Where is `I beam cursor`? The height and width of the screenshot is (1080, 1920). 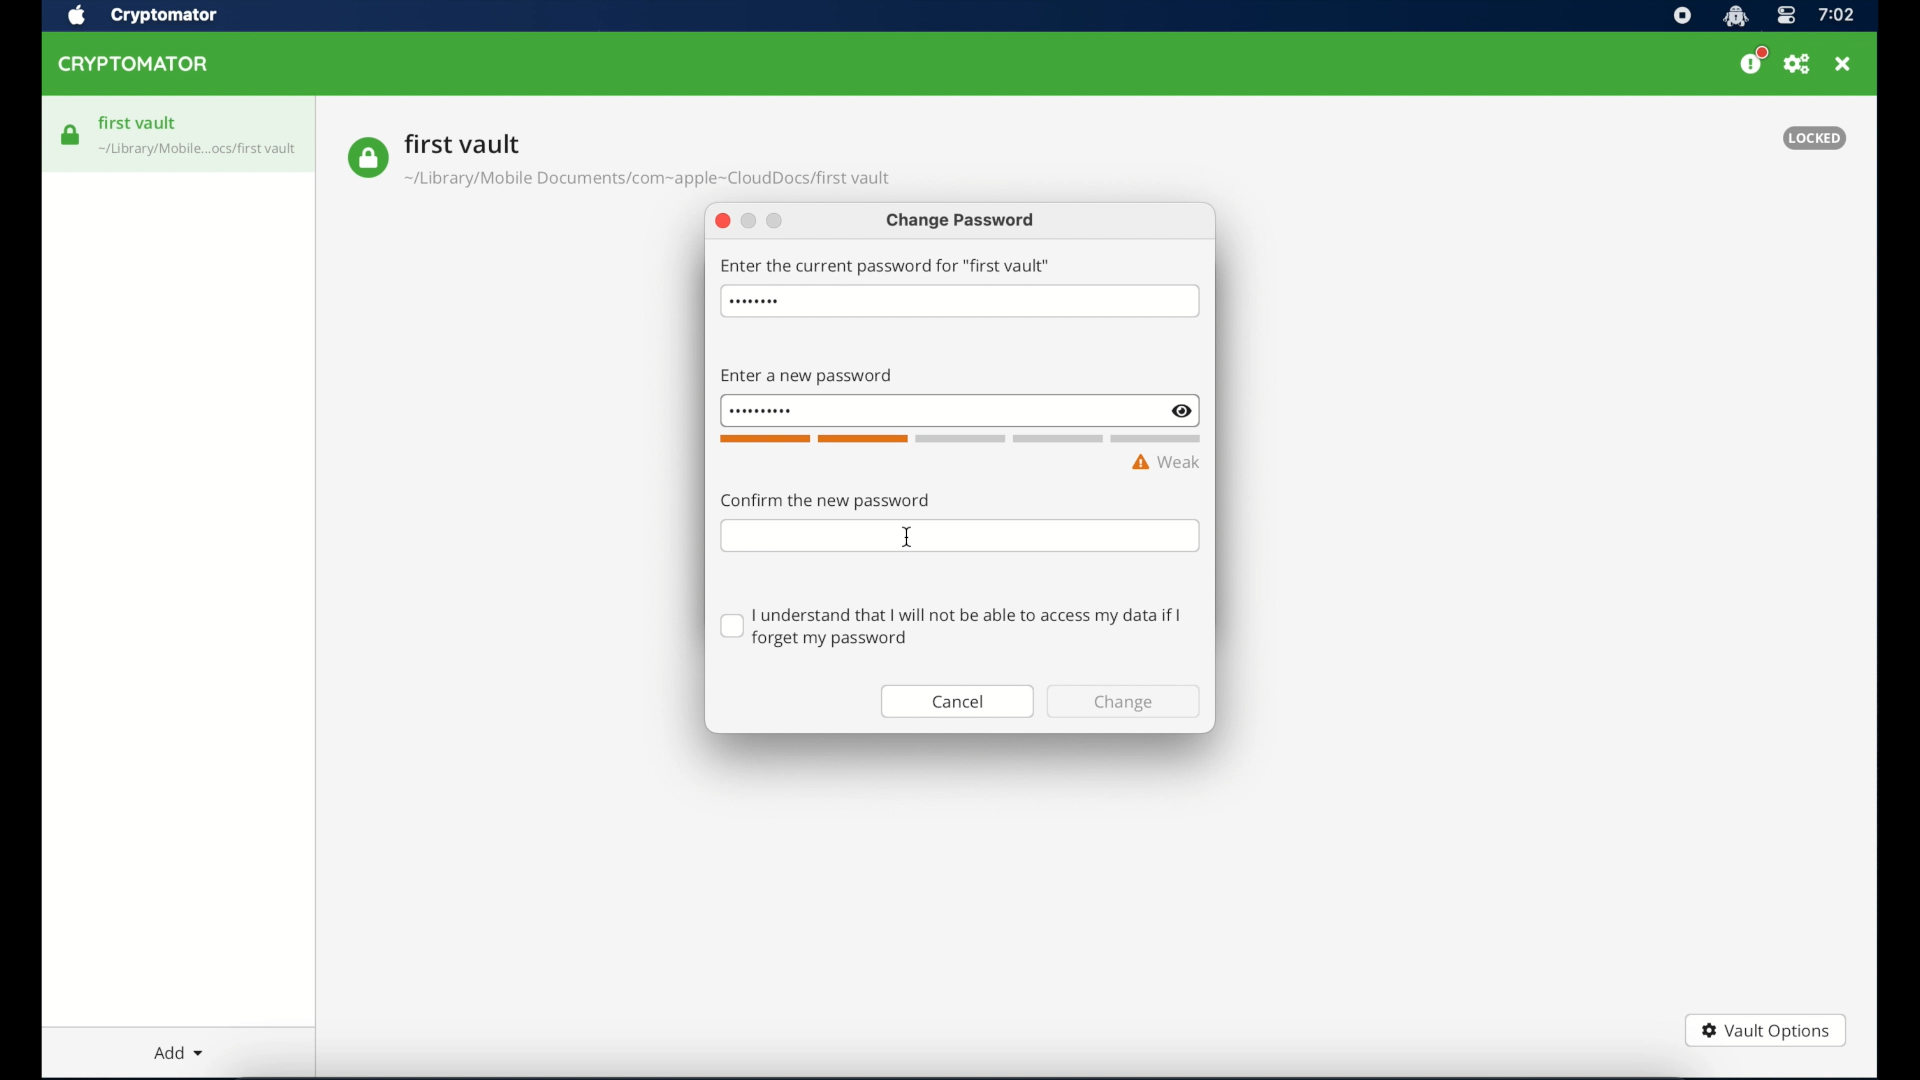
I beam cursor is located at coordinates (908, 537).